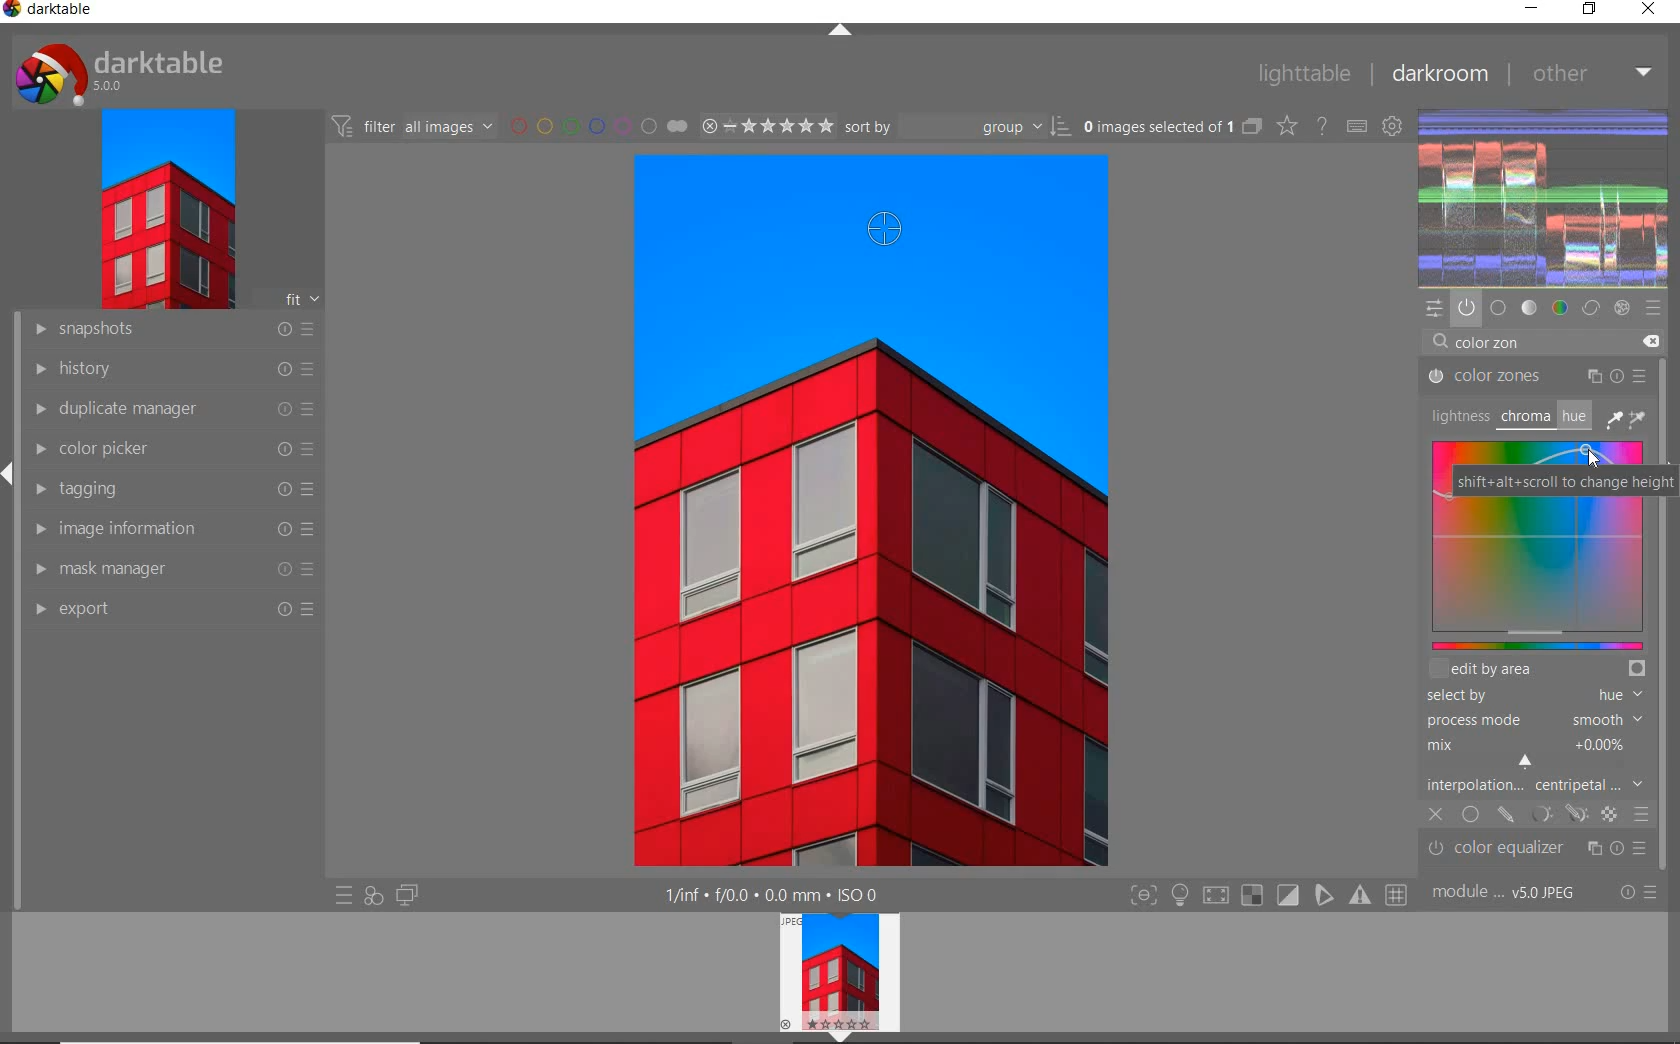  I want to click on color, so click(1559, 308).